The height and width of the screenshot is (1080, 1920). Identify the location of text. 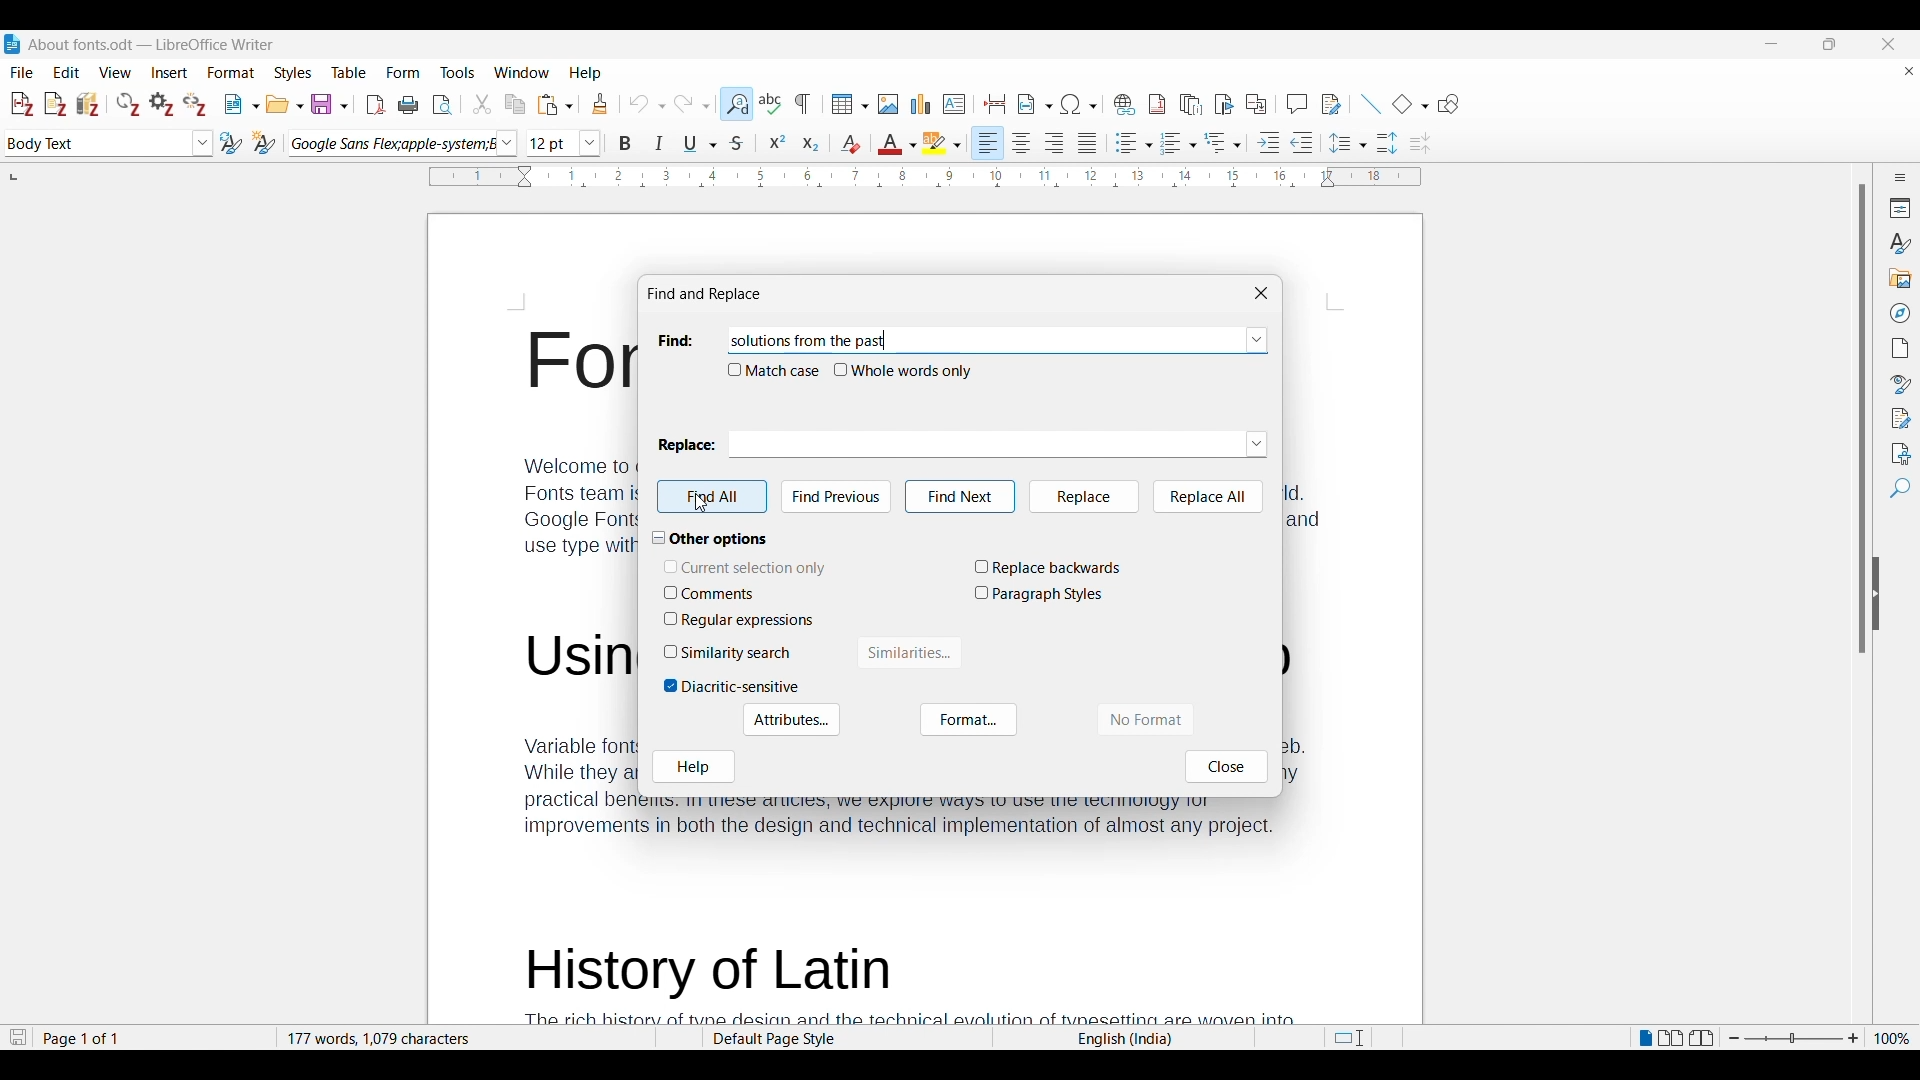
(910, 981).